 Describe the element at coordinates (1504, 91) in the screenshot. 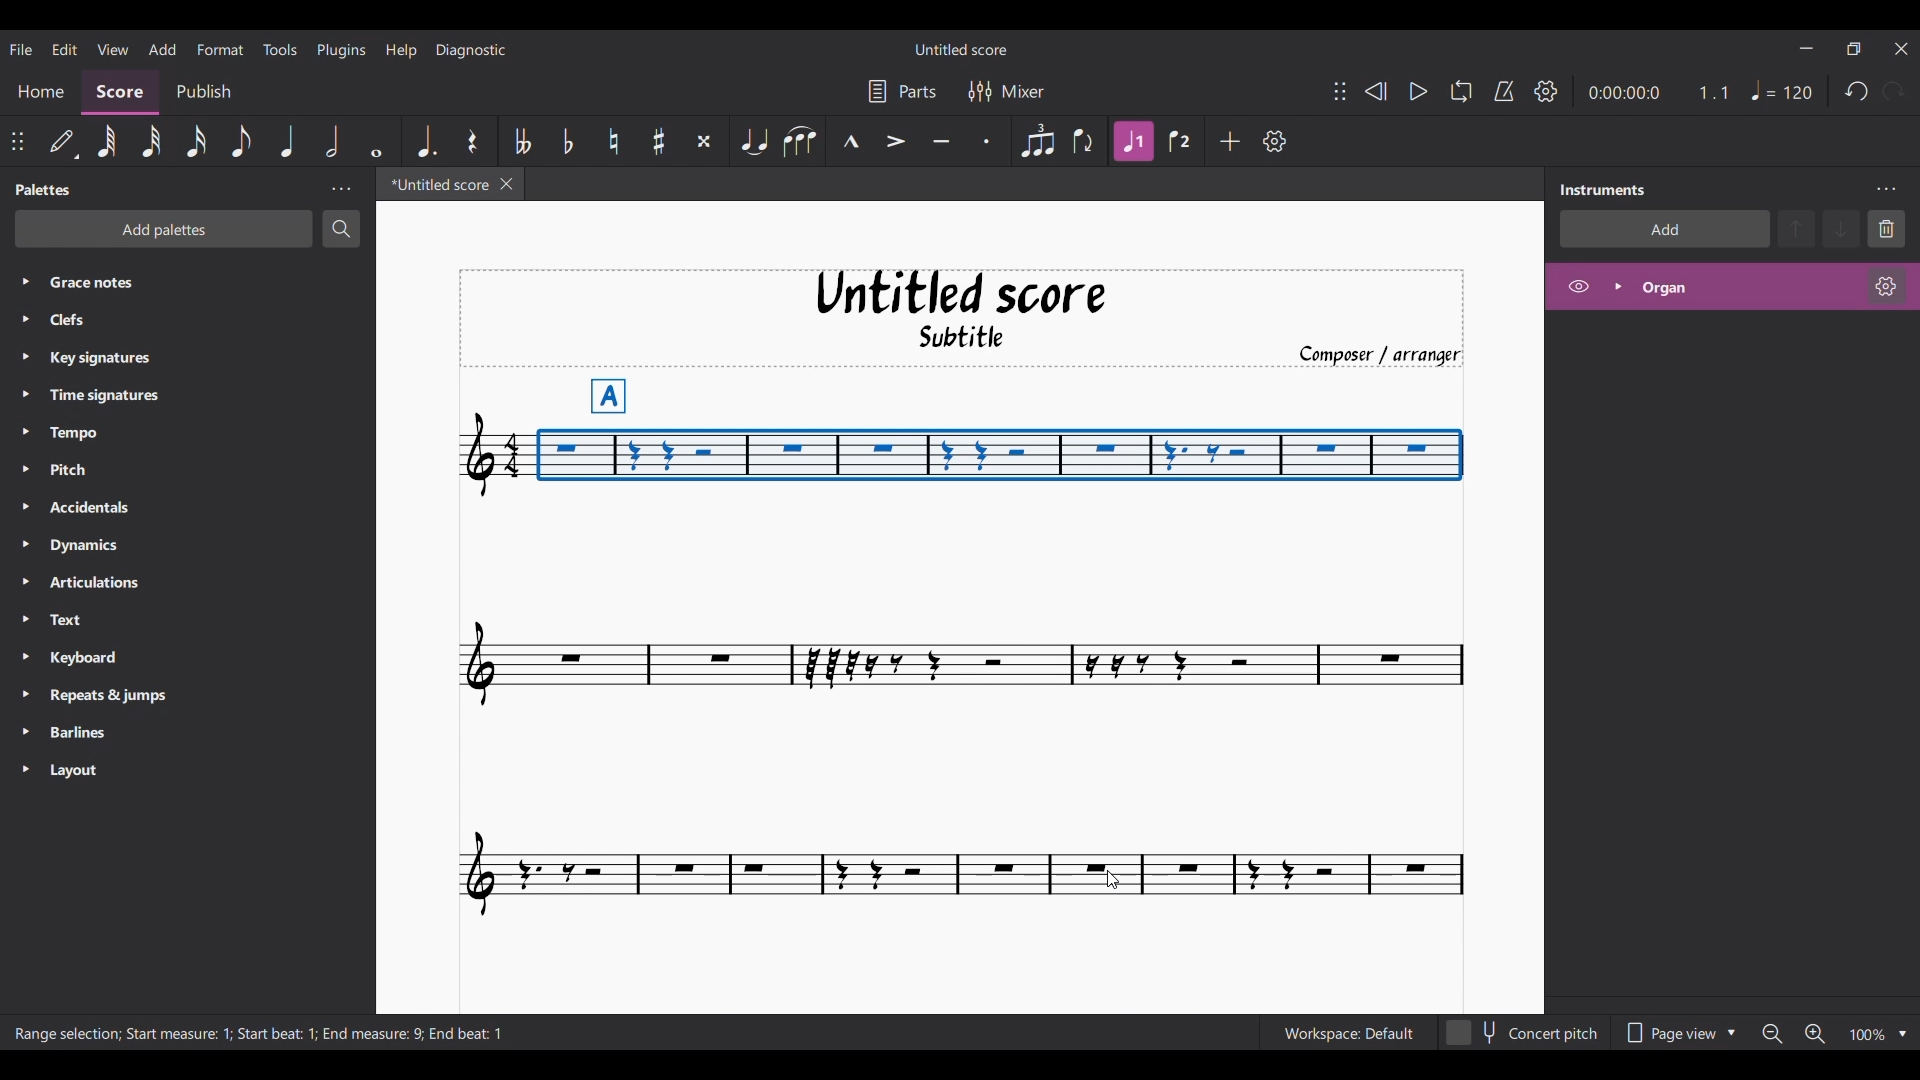

I see `Metronome` at that location.